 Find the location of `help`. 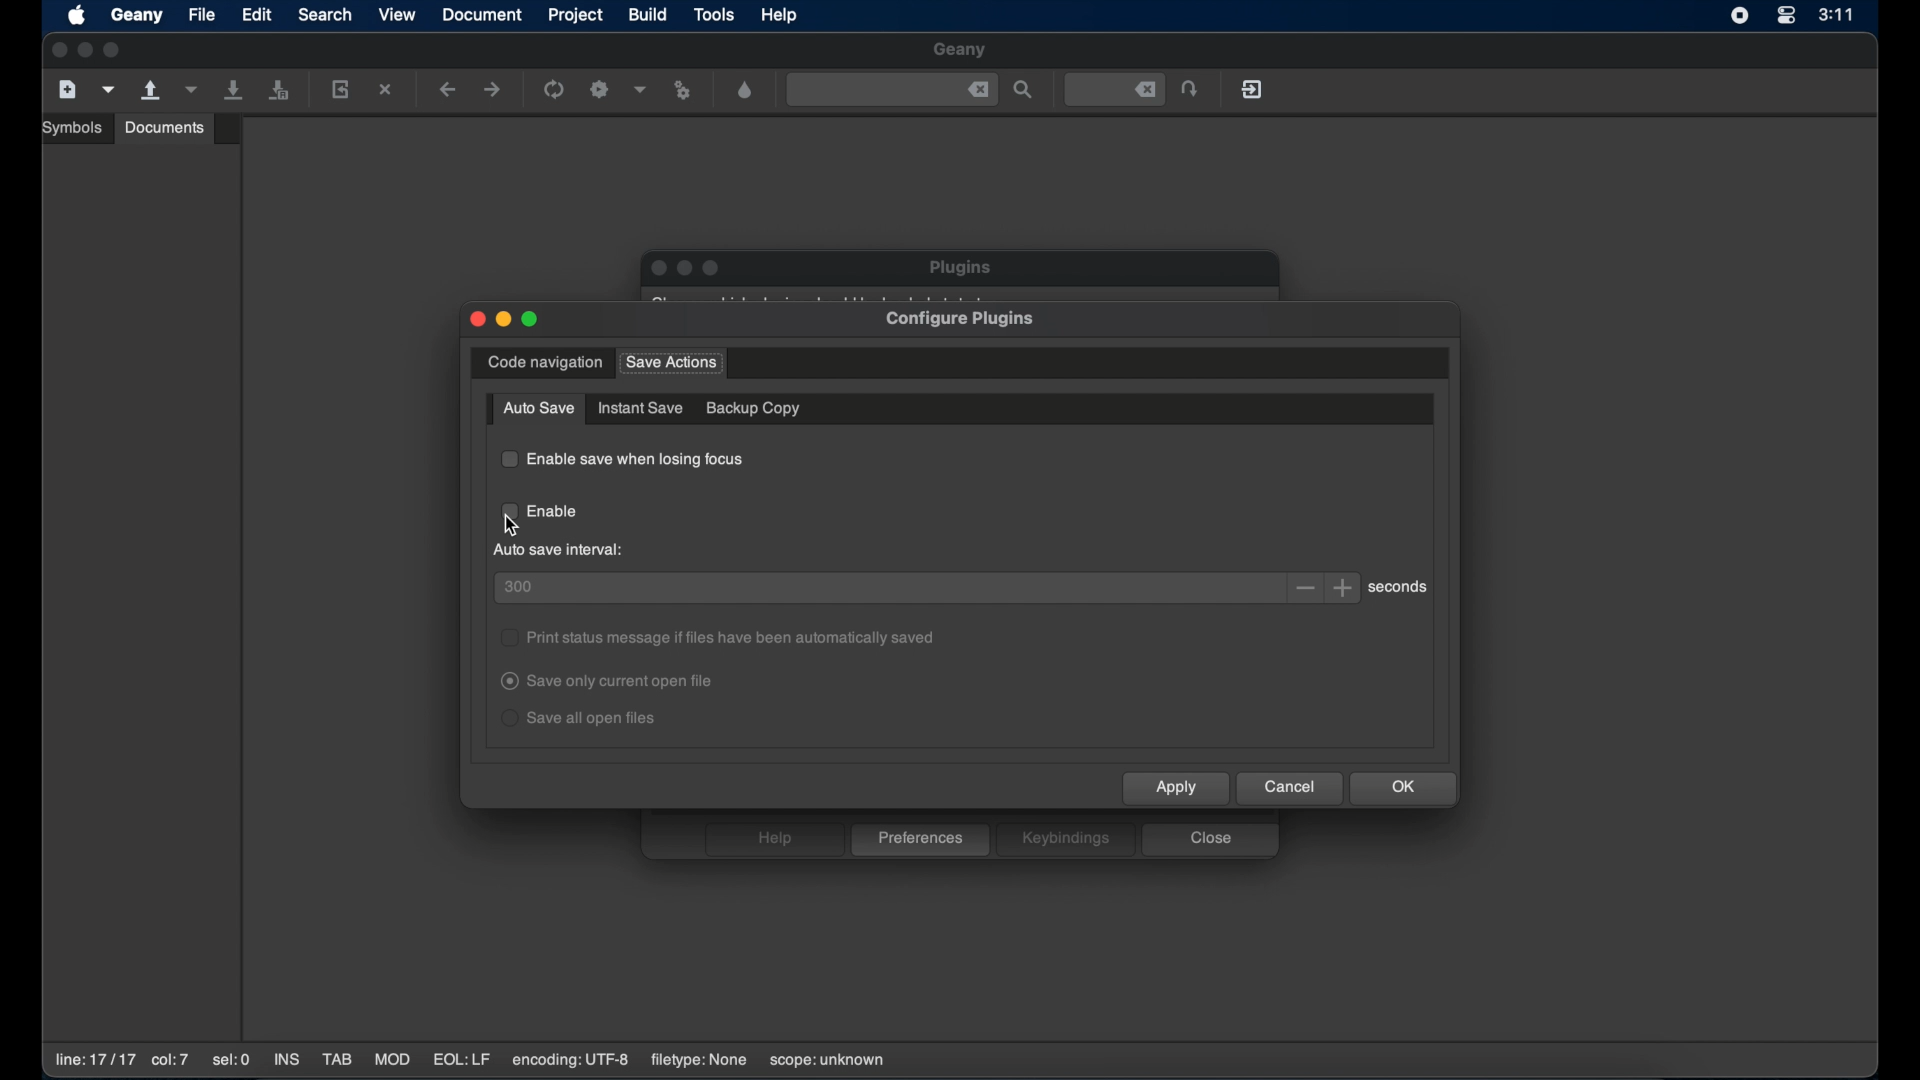

help is located at coordinates (773, 839).